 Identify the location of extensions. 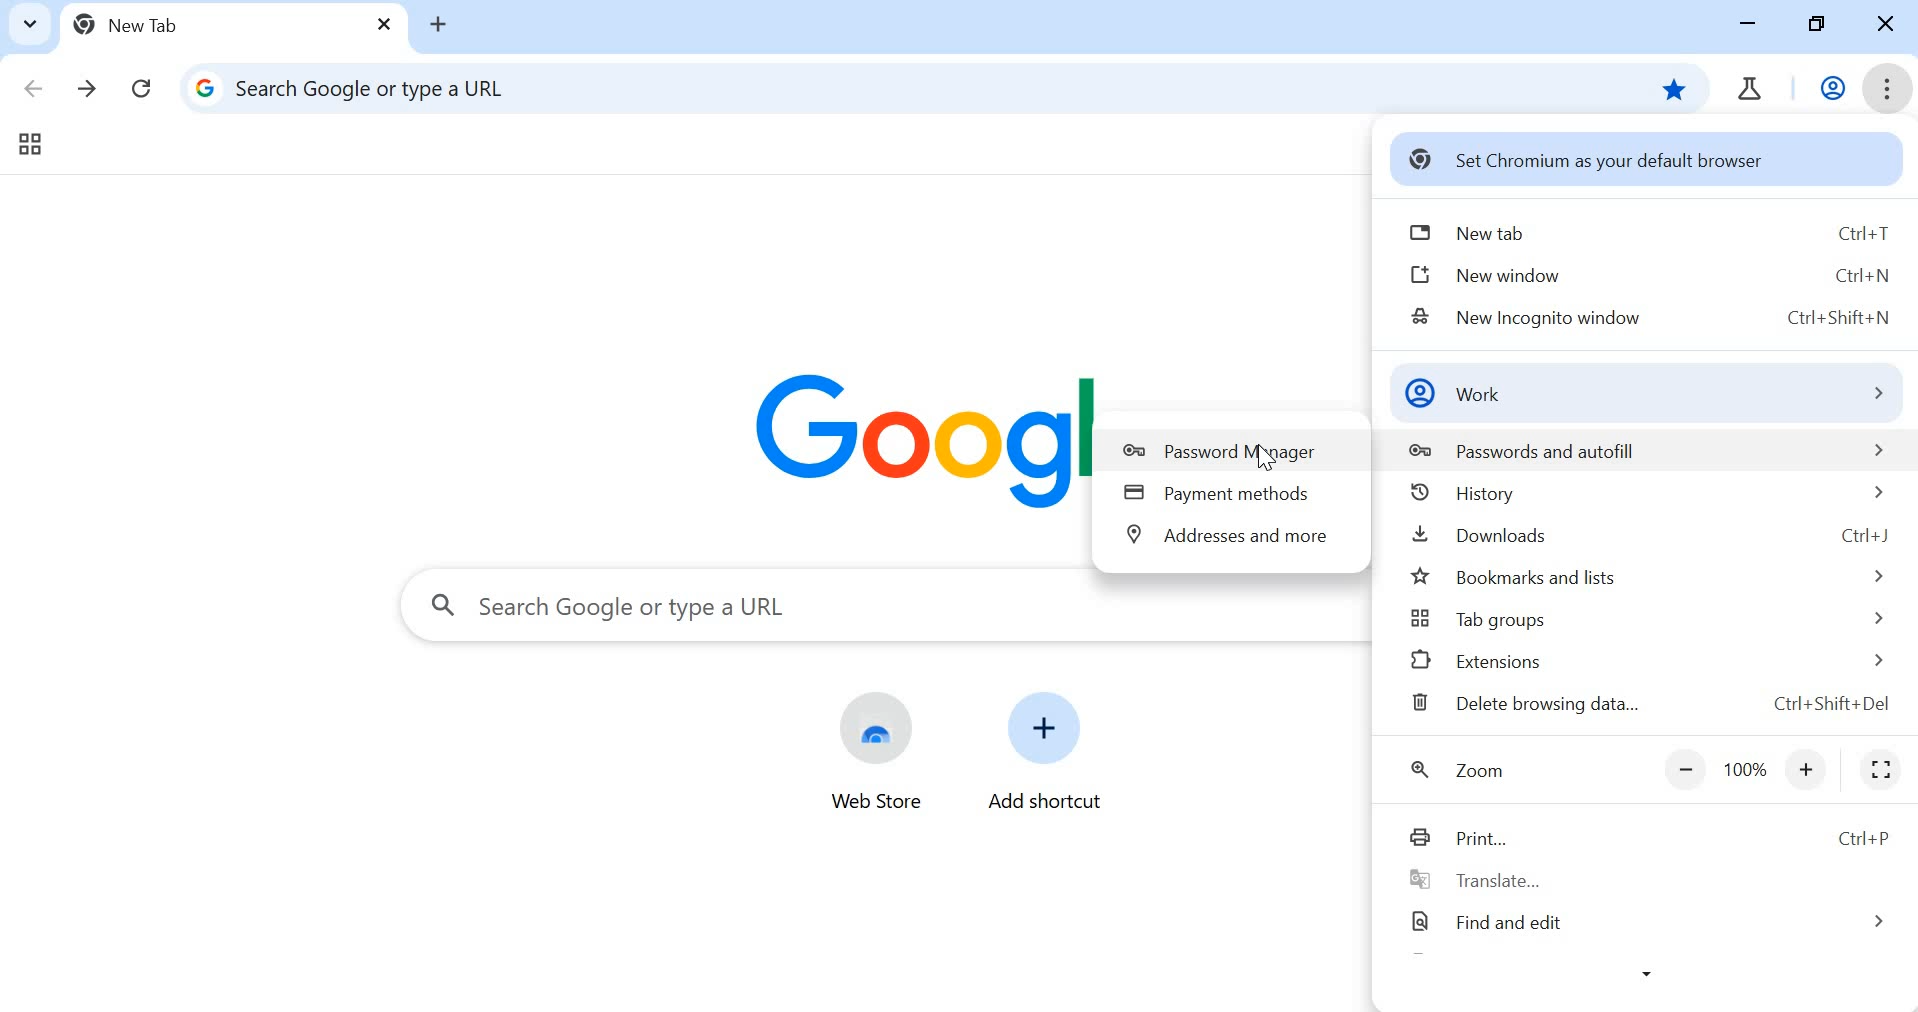
(1649, 665).